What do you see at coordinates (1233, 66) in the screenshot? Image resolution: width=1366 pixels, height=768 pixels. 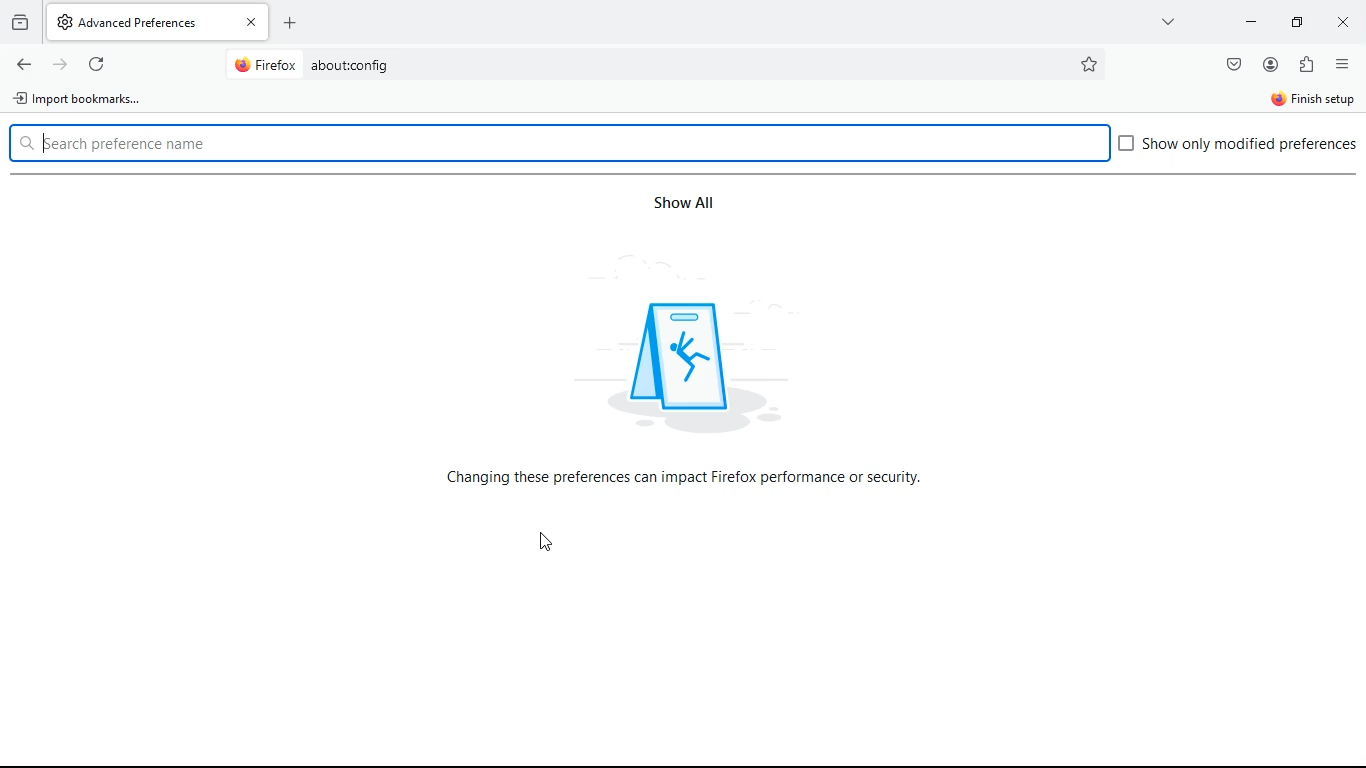 I see `save pocket` at bounding box center [1233, 66].